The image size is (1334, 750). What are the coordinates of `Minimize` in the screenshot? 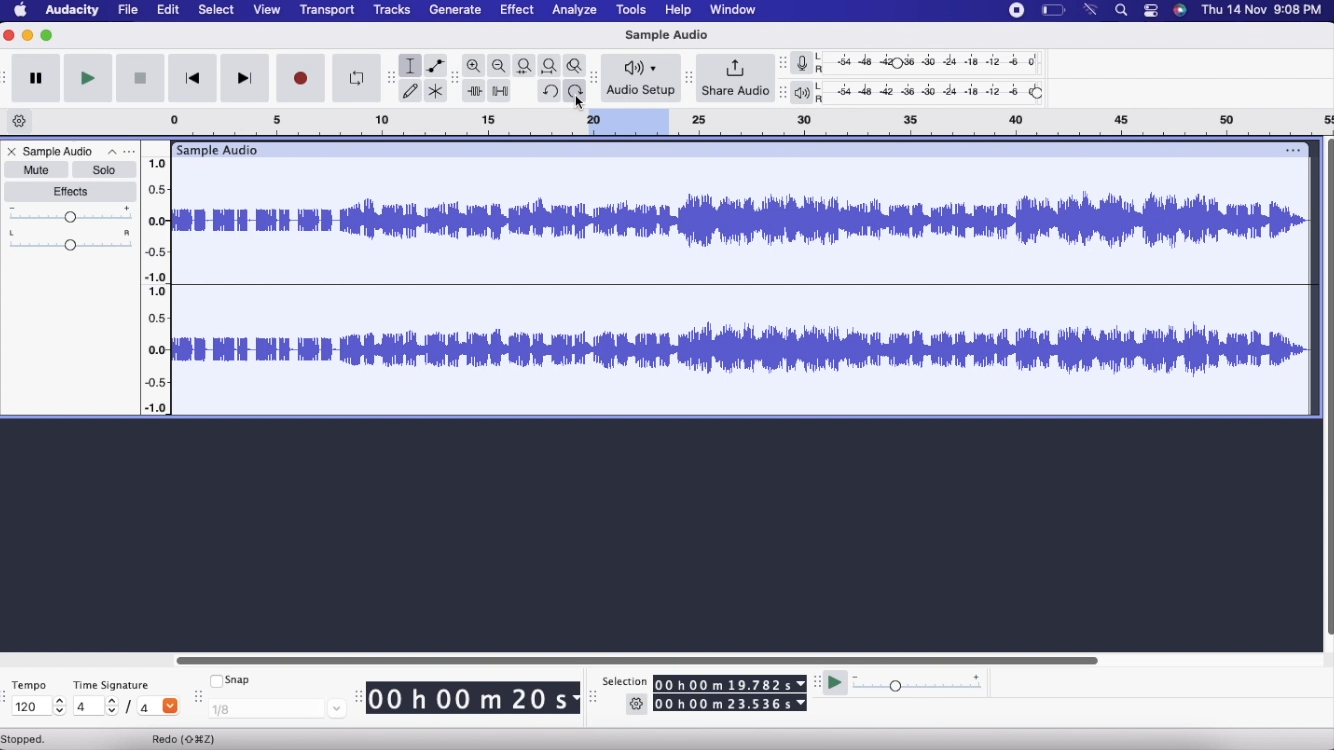 It's located at (27, 35).